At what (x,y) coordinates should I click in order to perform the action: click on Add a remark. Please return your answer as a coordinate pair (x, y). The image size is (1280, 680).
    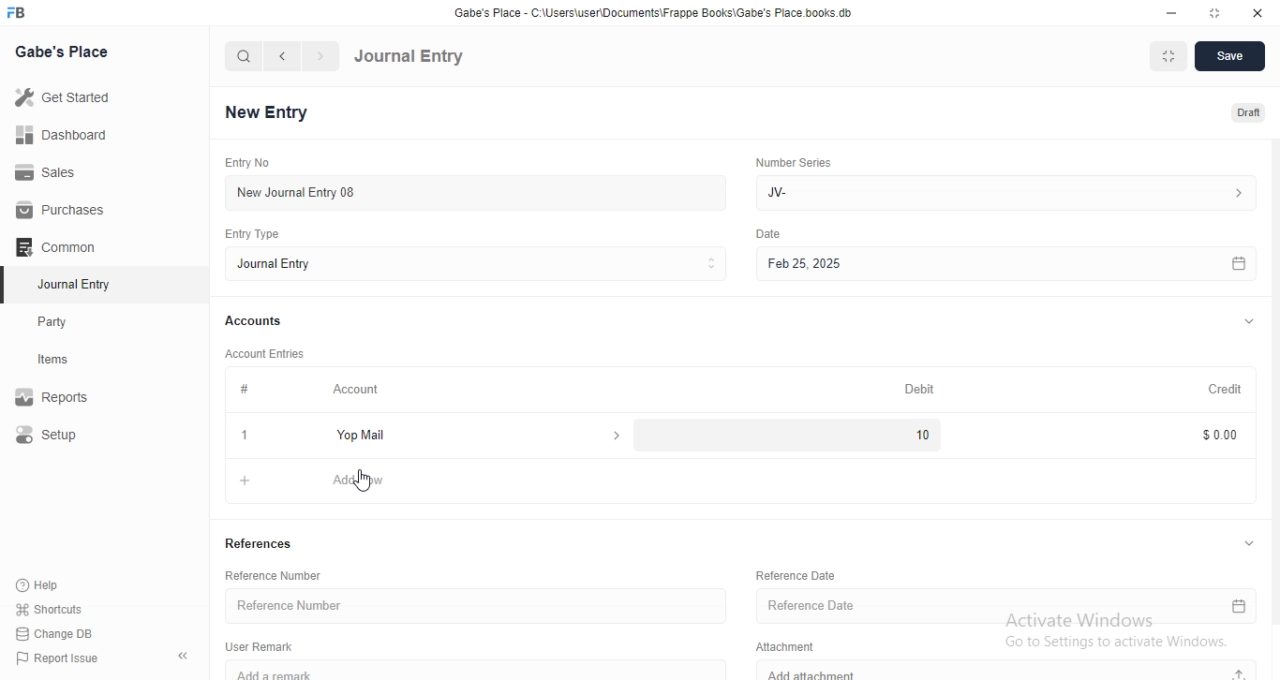
    Looking at the image, I should click on (486, 670).